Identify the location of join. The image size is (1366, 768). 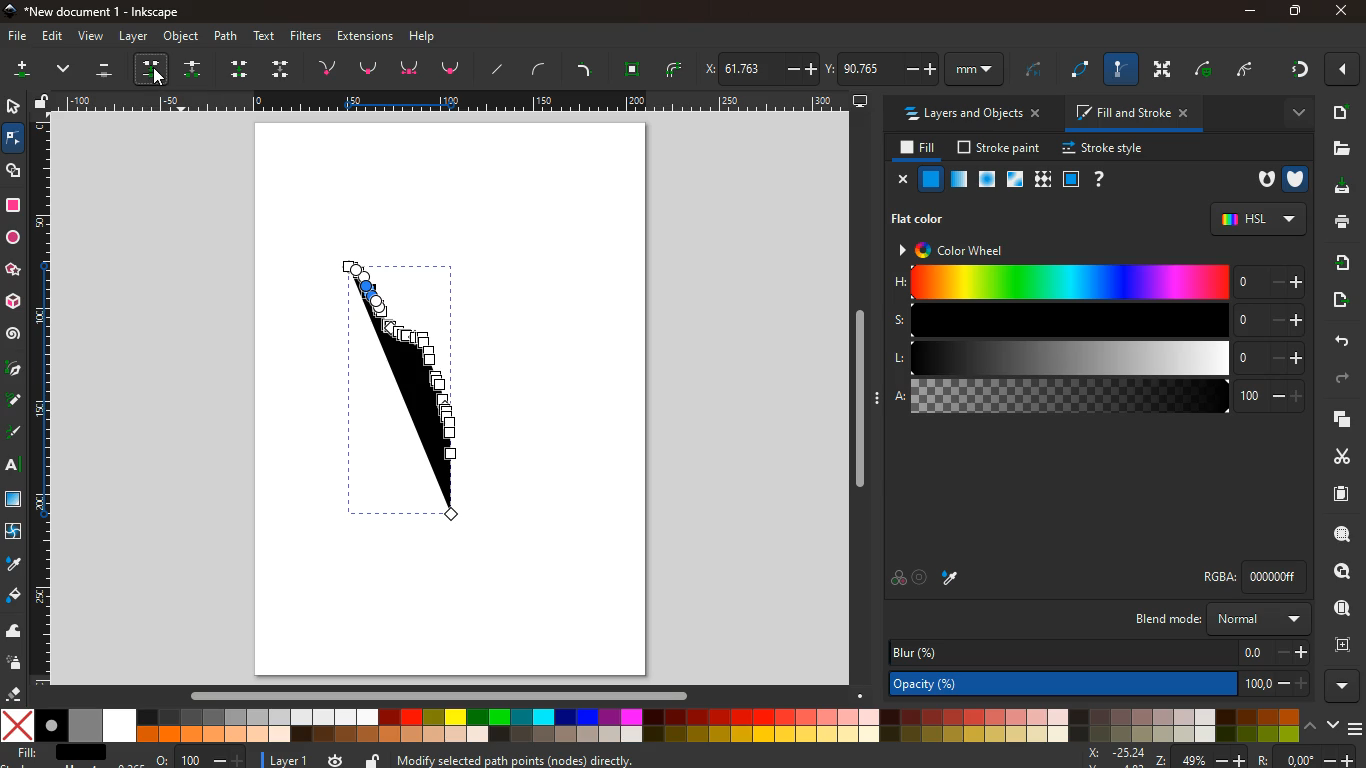
(331, 66).